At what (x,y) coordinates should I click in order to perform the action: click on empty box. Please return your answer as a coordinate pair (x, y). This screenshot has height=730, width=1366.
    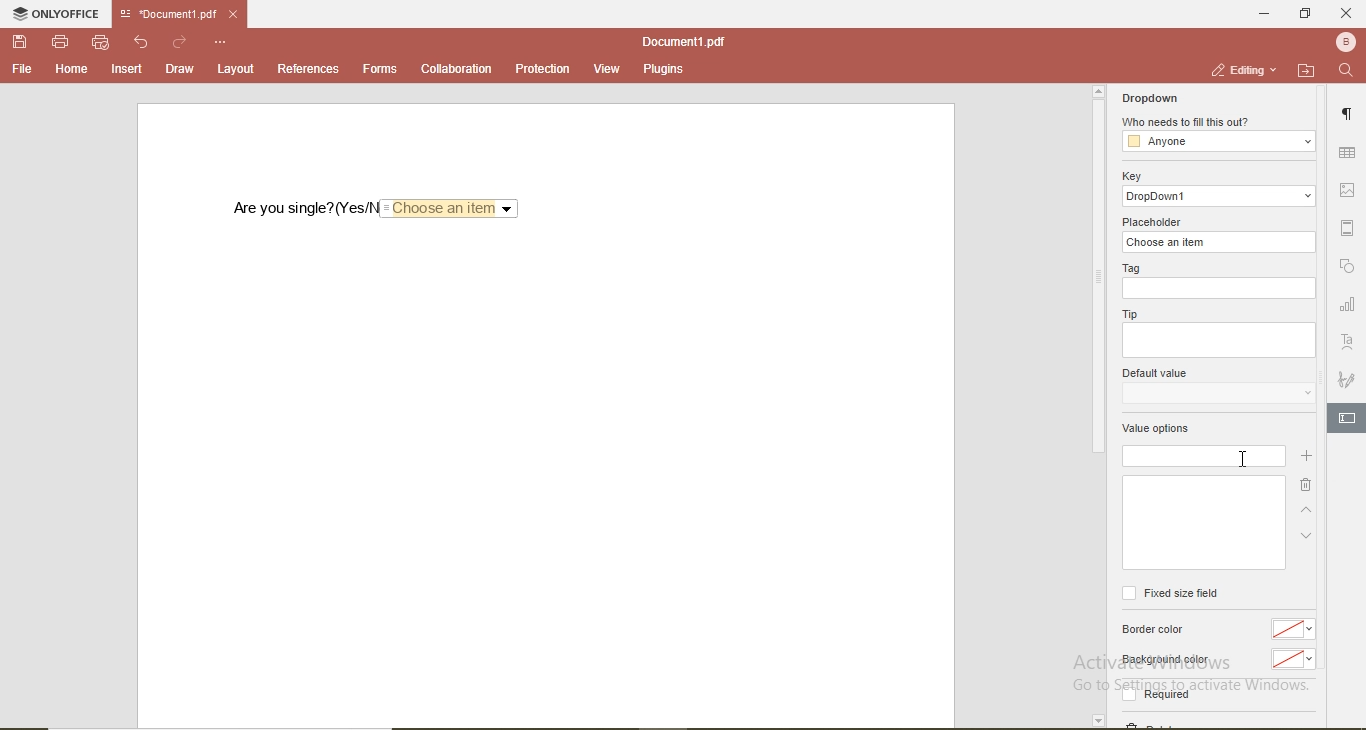
    Looking at the image, I should click on (1207, 457).